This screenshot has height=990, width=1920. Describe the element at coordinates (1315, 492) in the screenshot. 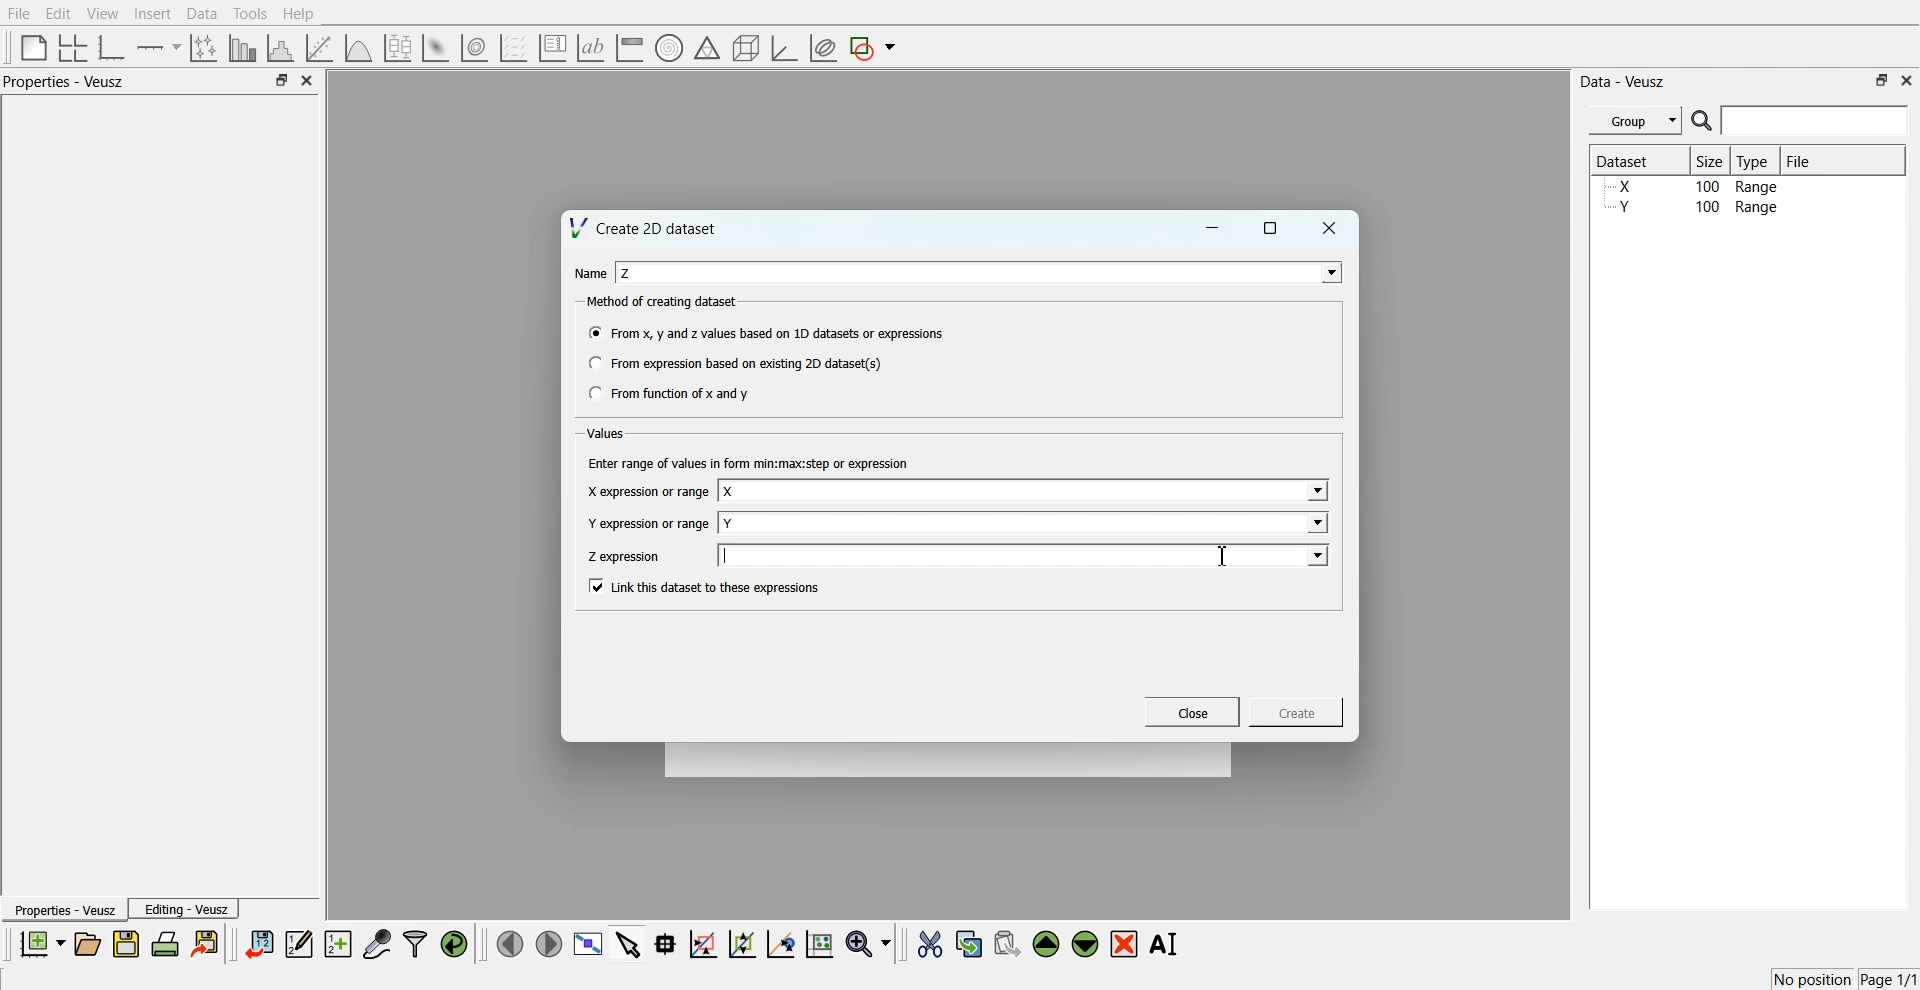

I see `Drop down` at that location.